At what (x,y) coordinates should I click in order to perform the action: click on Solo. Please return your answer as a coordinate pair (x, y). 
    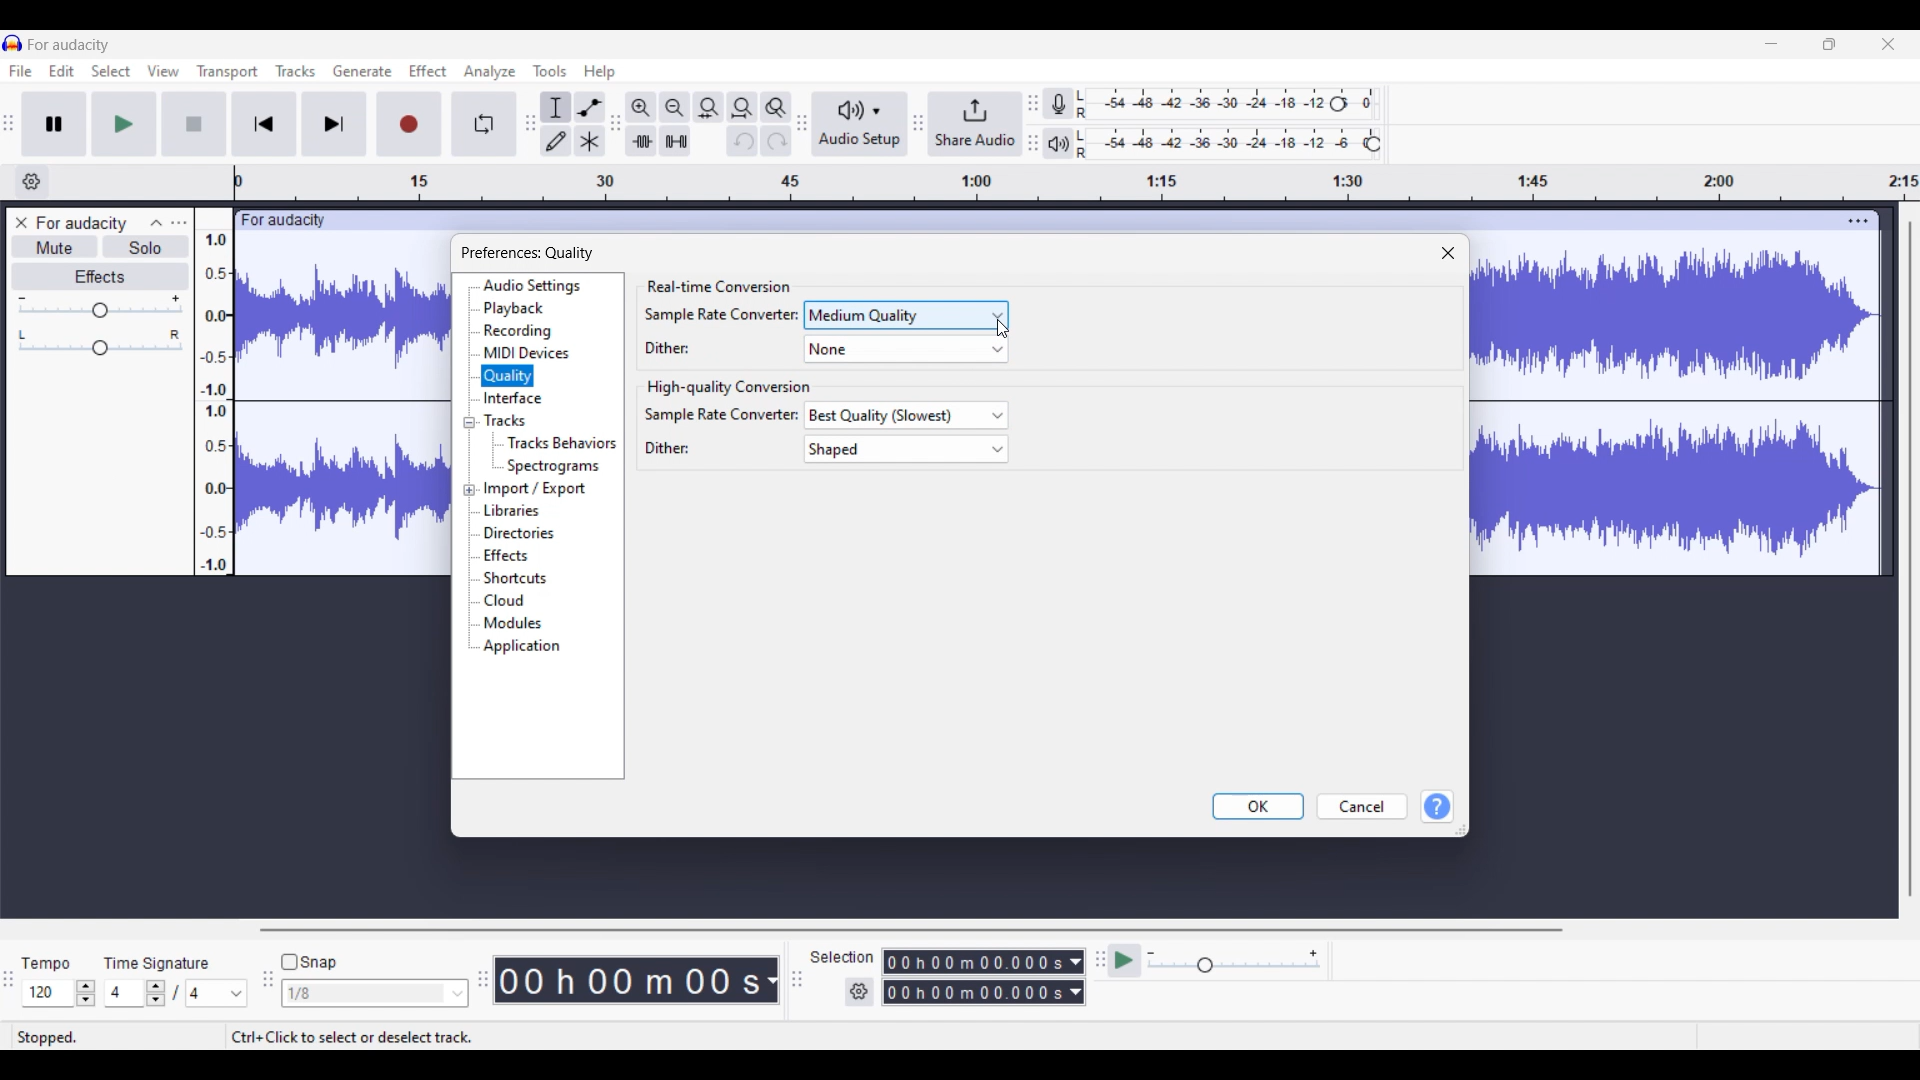
    Looking at the image, I should click on (146, 247).